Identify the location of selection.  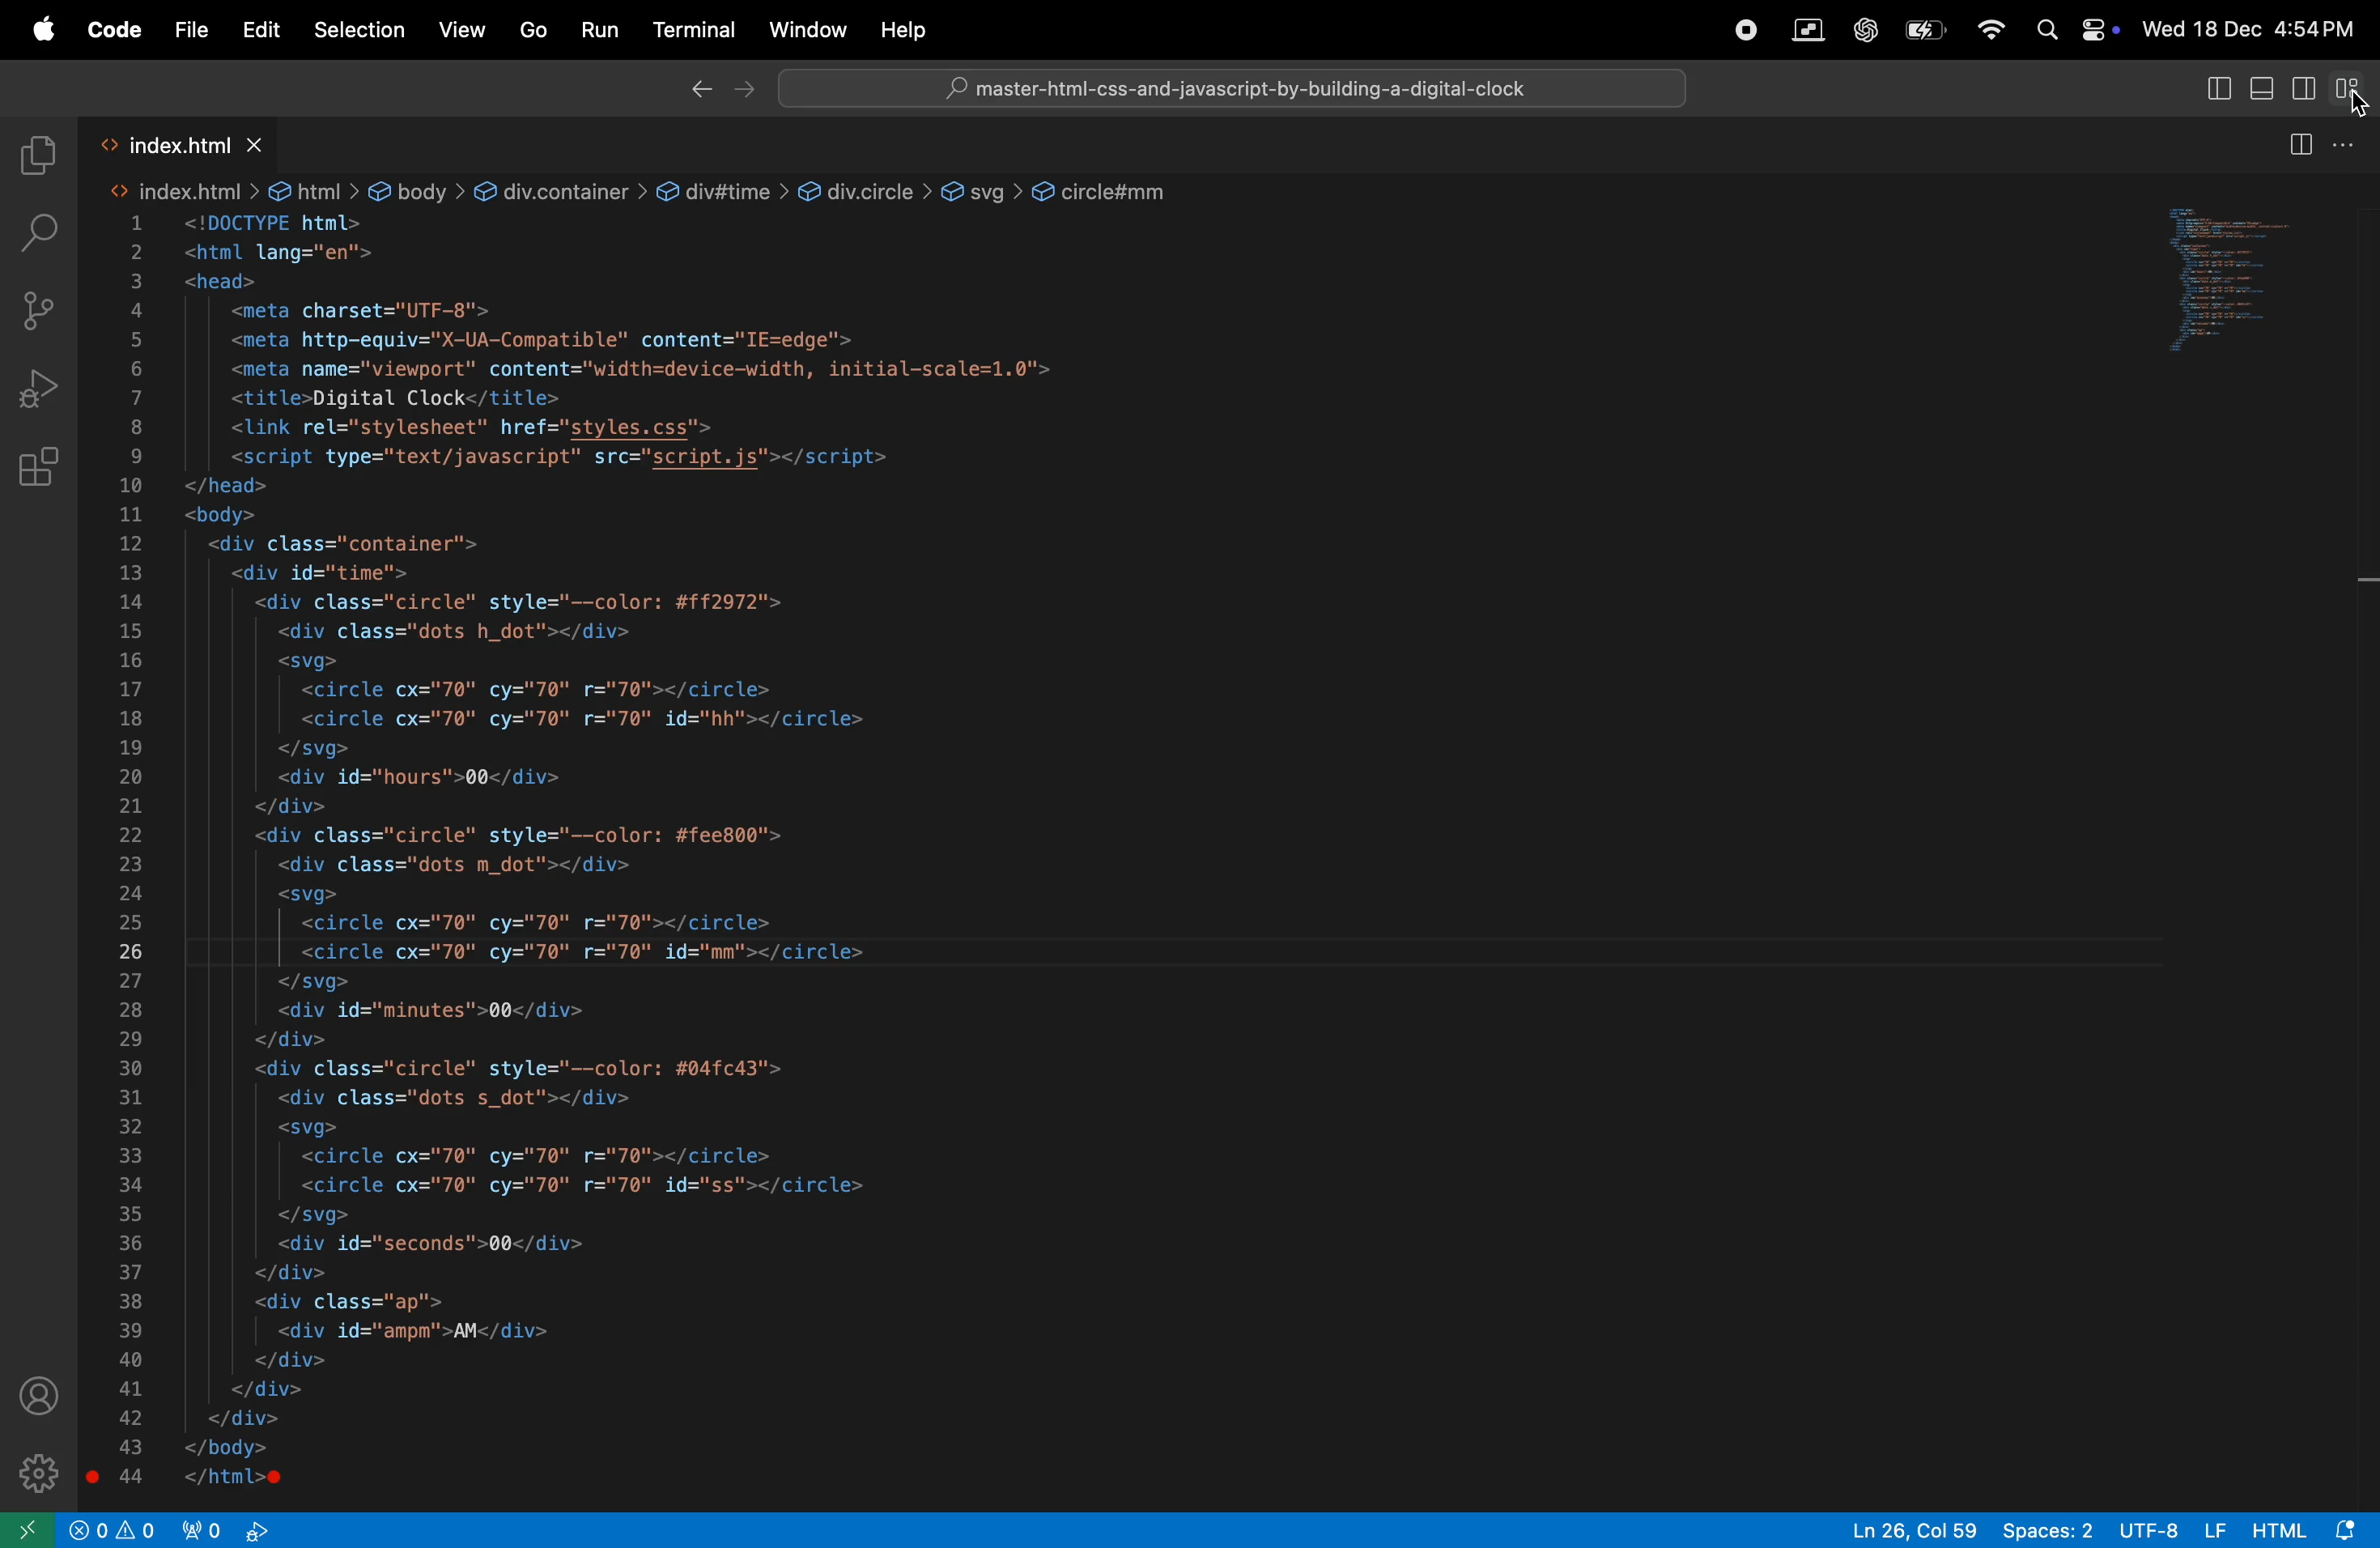
(359, 31).